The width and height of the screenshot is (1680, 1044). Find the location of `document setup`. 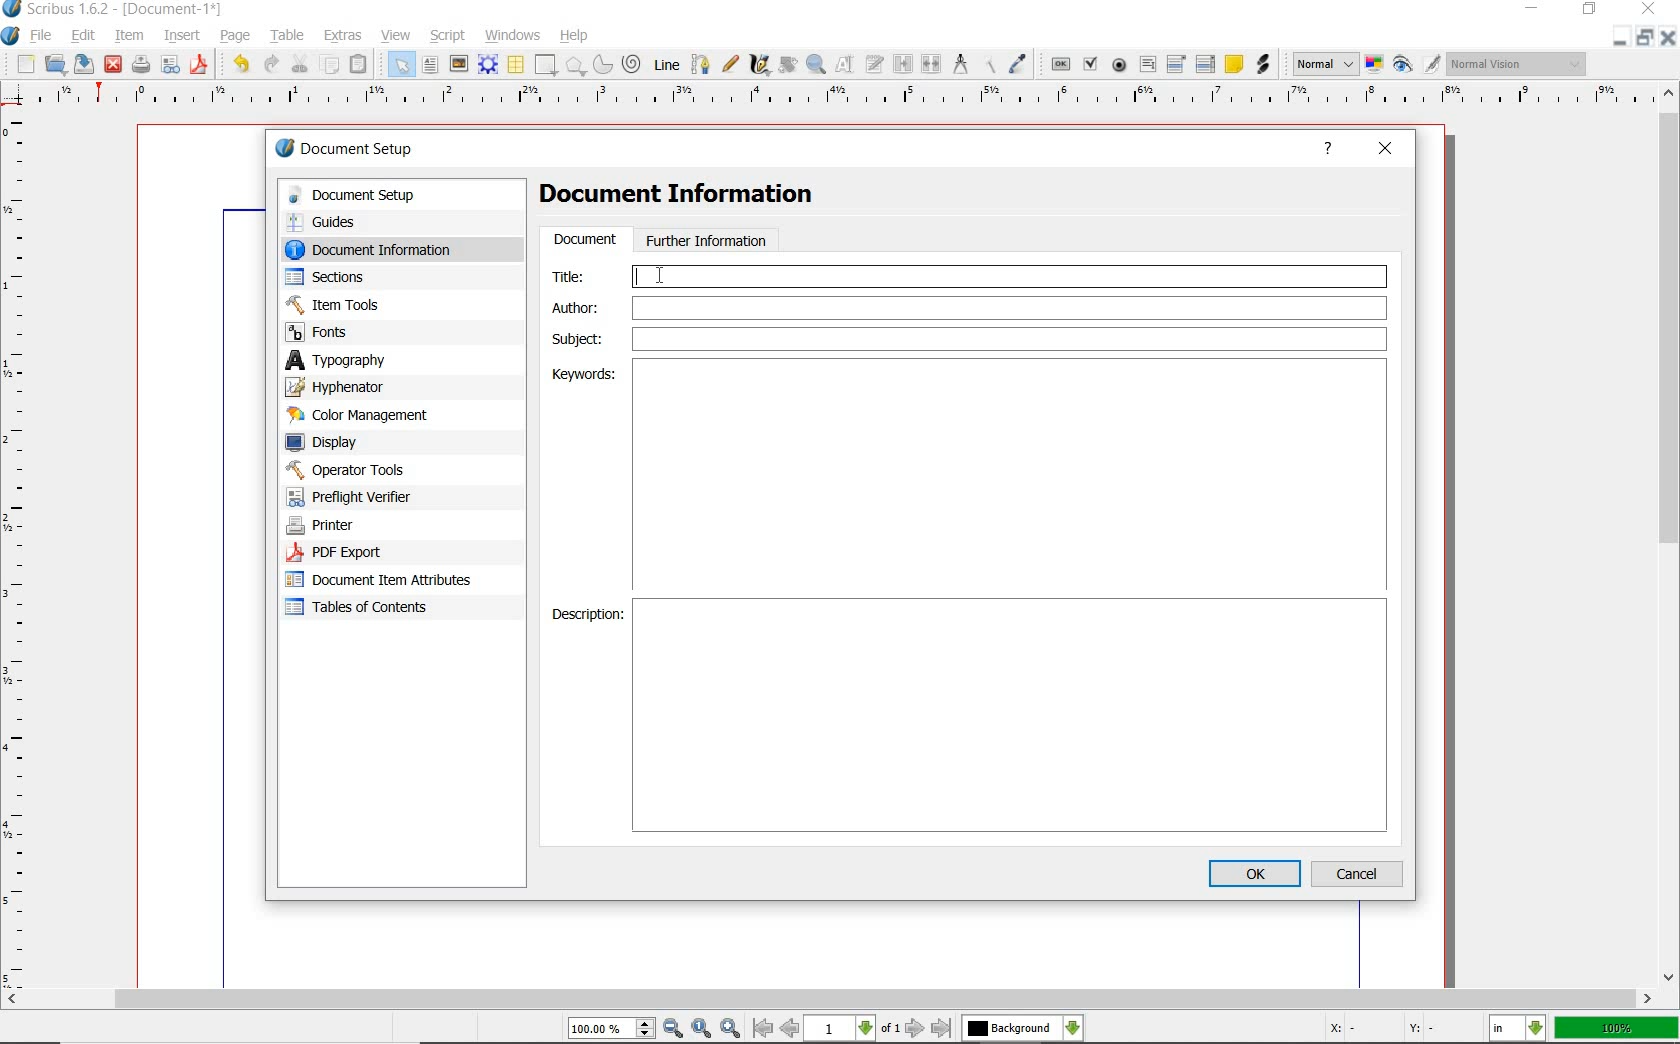

document setup is located at coordinates (385, 195).